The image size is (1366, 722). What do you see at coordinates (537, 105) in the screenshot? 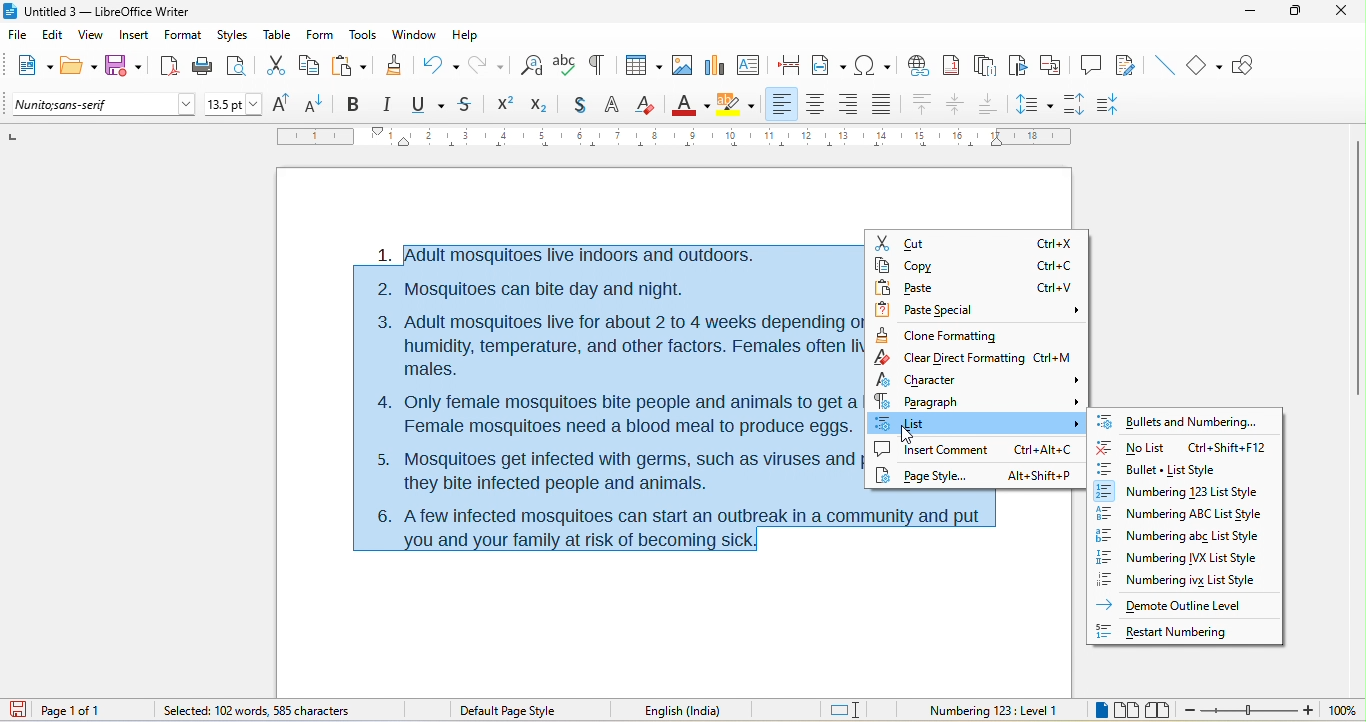
I see `subscript` at bounding box center [537, 105].